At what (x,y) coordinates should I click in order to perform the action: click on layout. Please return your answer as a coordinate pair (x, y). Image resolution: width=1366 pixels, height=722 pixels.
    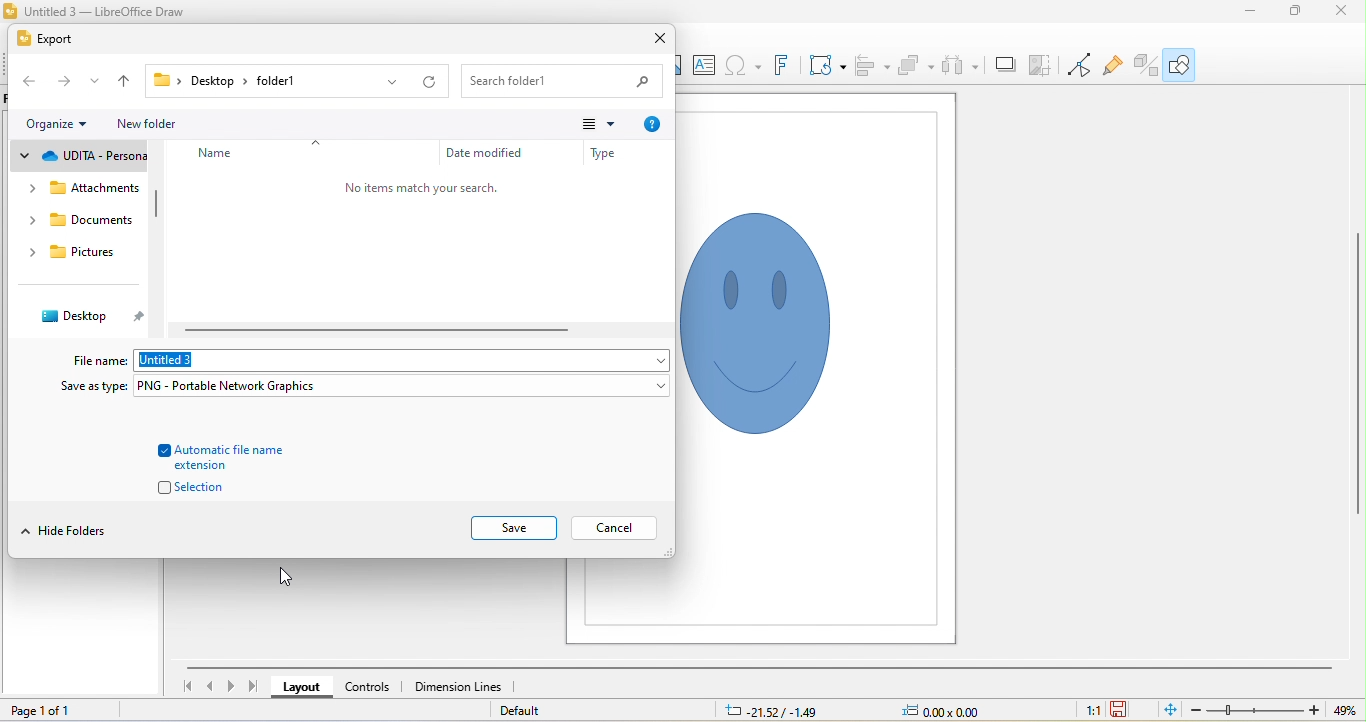
    Looking at the image, I should click on (304, 690).